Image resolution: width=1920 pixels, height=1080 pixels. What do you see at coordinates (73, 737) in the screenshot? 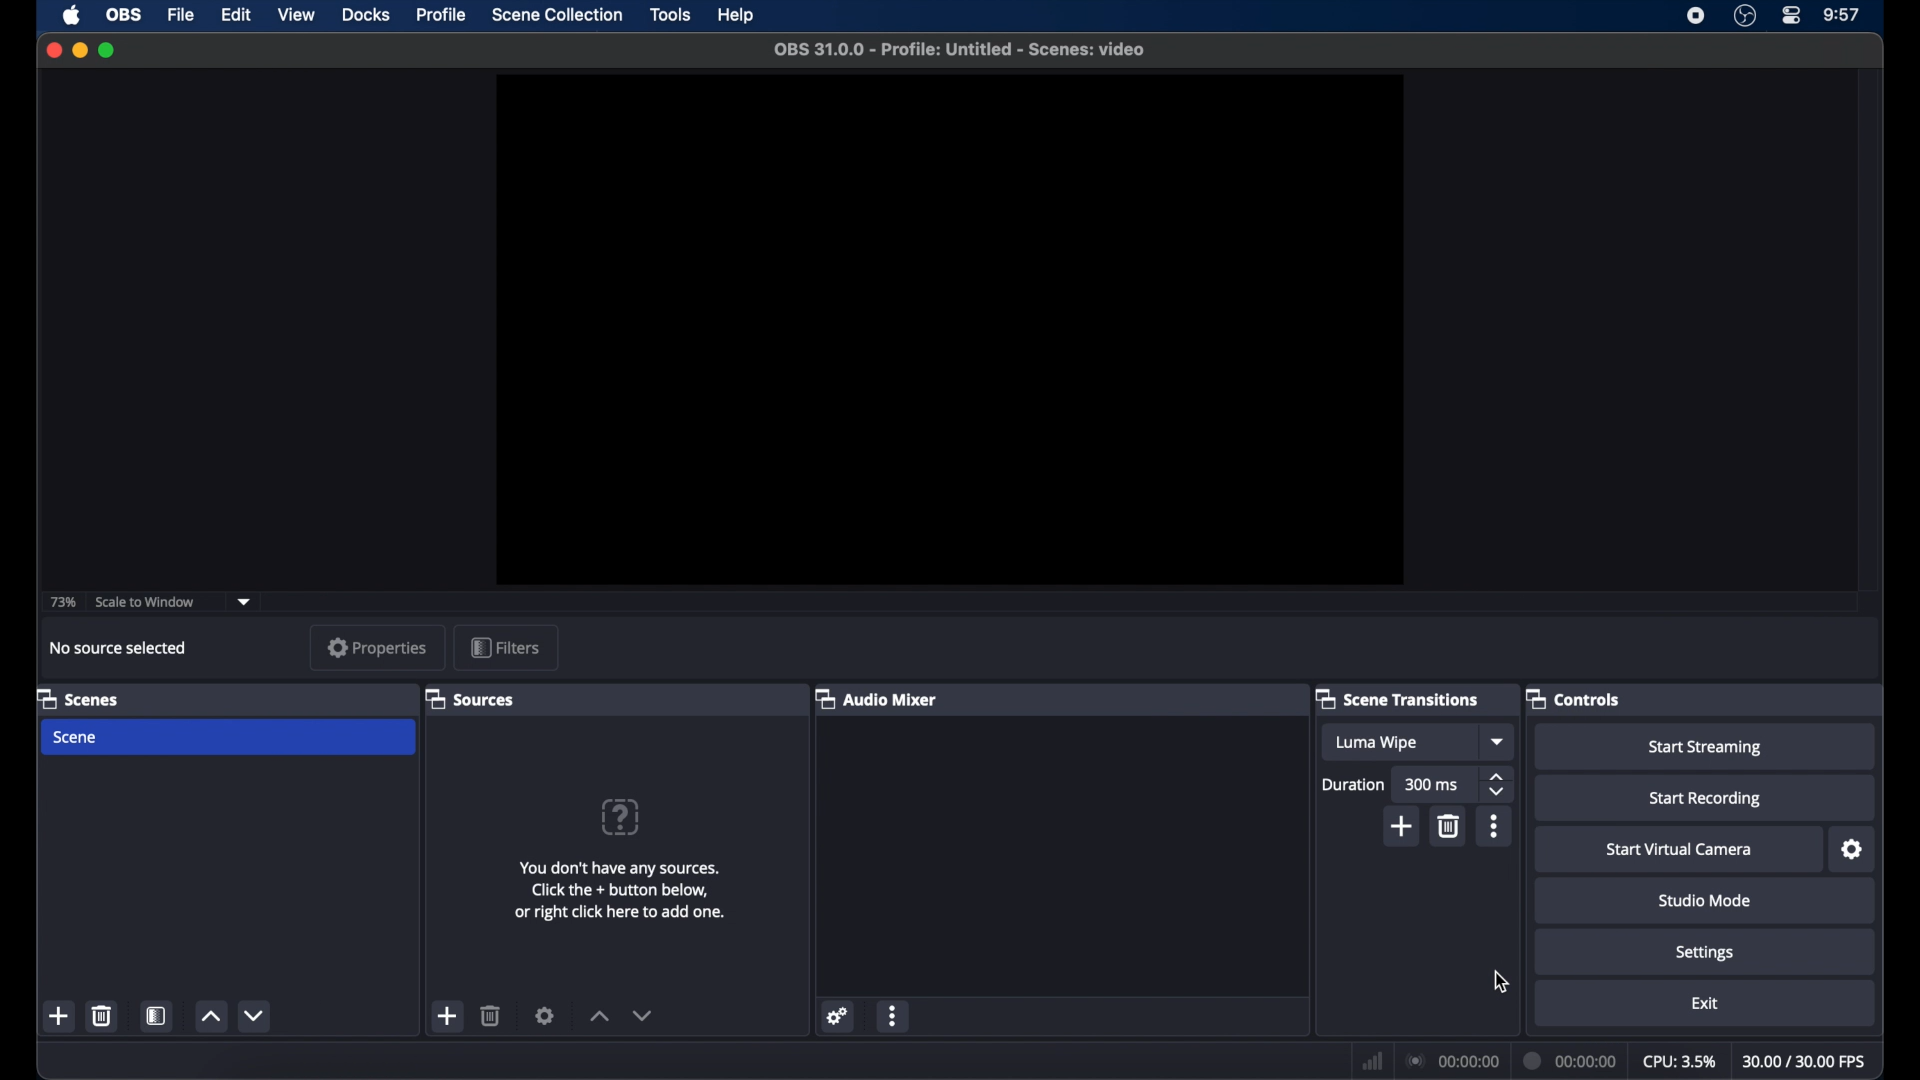
I see `scene` at bounding box center [73, 737].